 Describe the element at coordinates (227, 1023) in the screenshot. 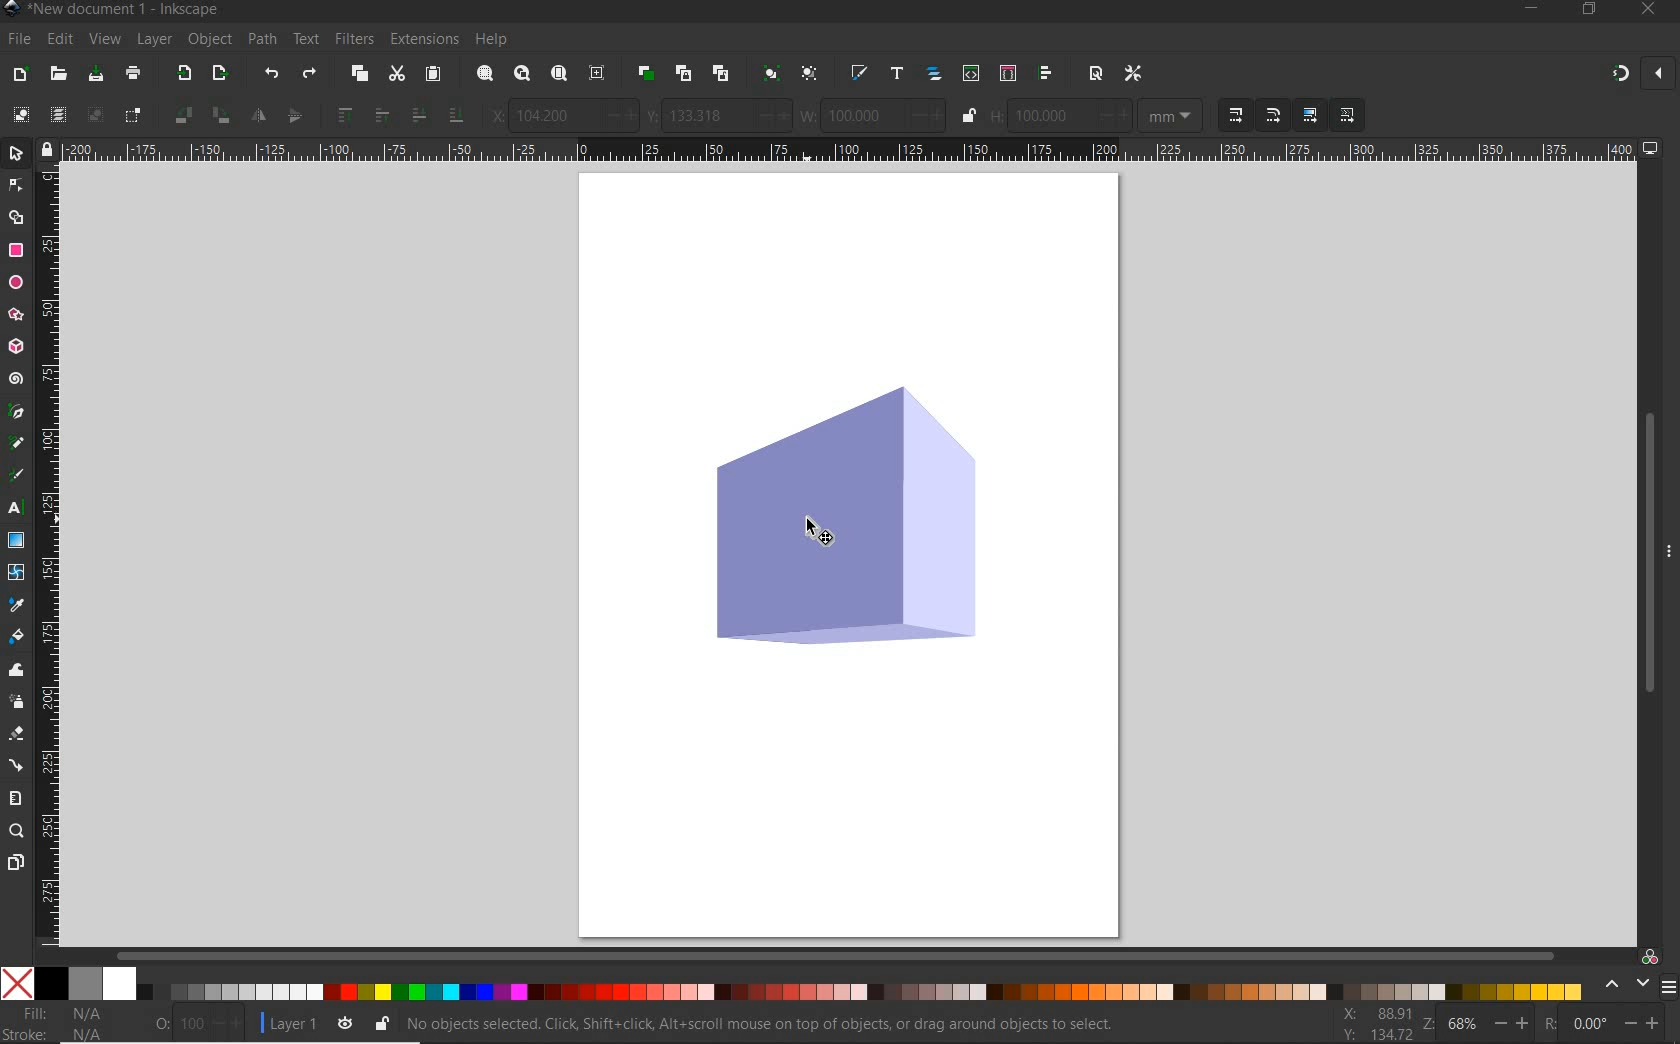

I see `increase/decrease` at that location.